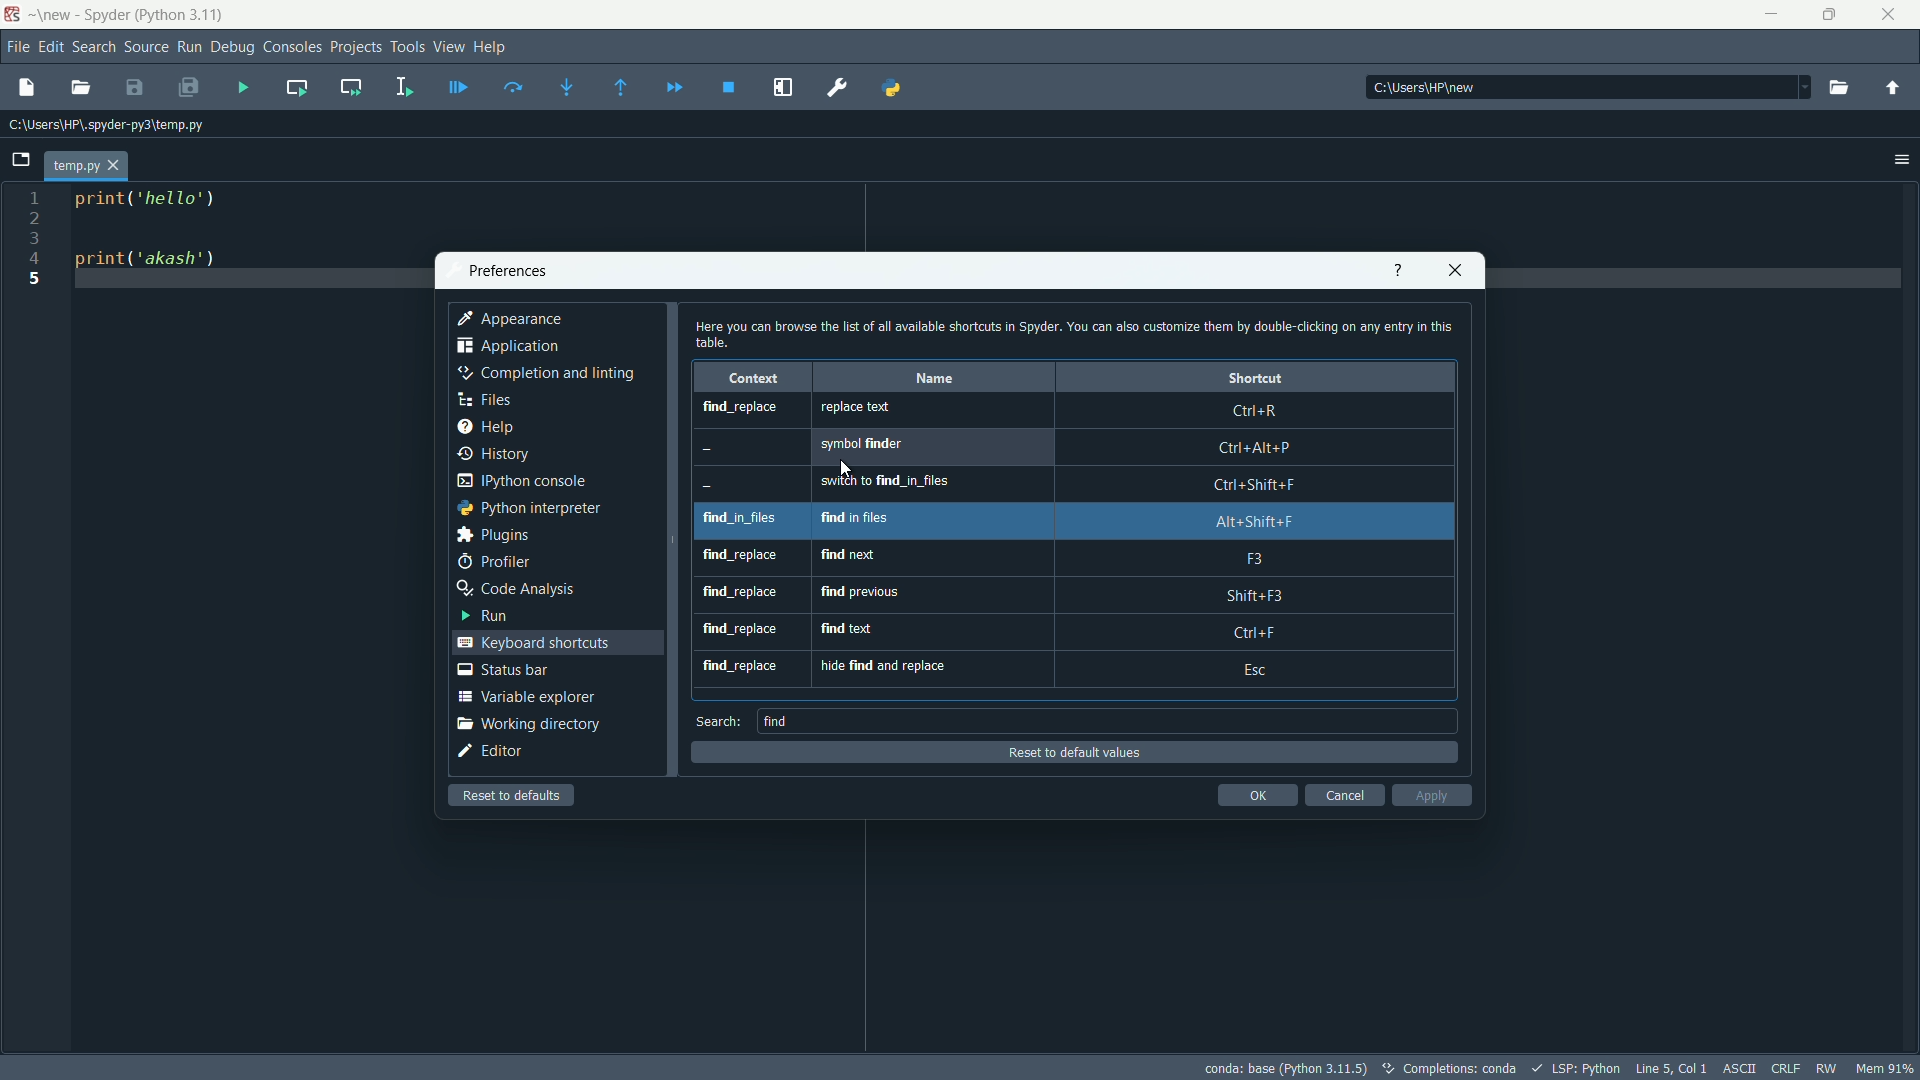 Image resolution: width=1920 pixels, height=1080 pixels. What do you see at coordinates (497, 423) in the screenshot?
I see `help` at bounding box center [497, 423].